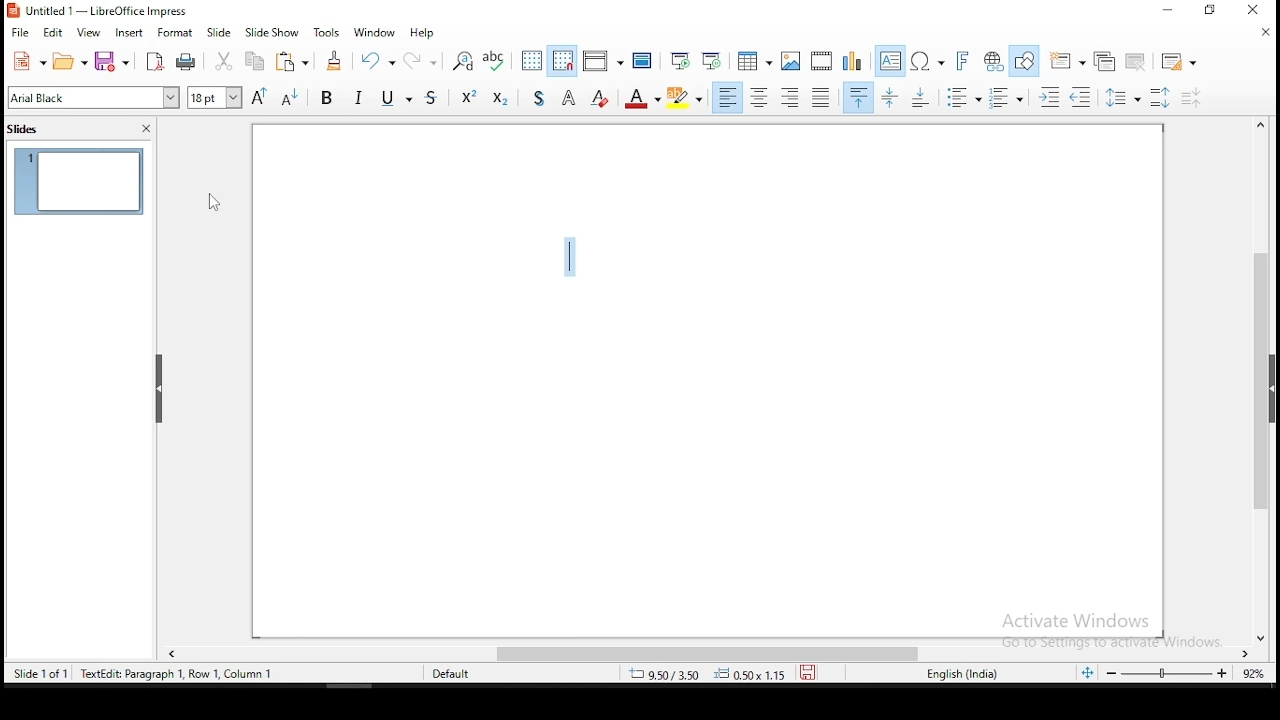 This screenshot has height=720, width=1280. Describe the element at coordinates (154, 62) in the screenshot. I see `export as pdf` at that location.